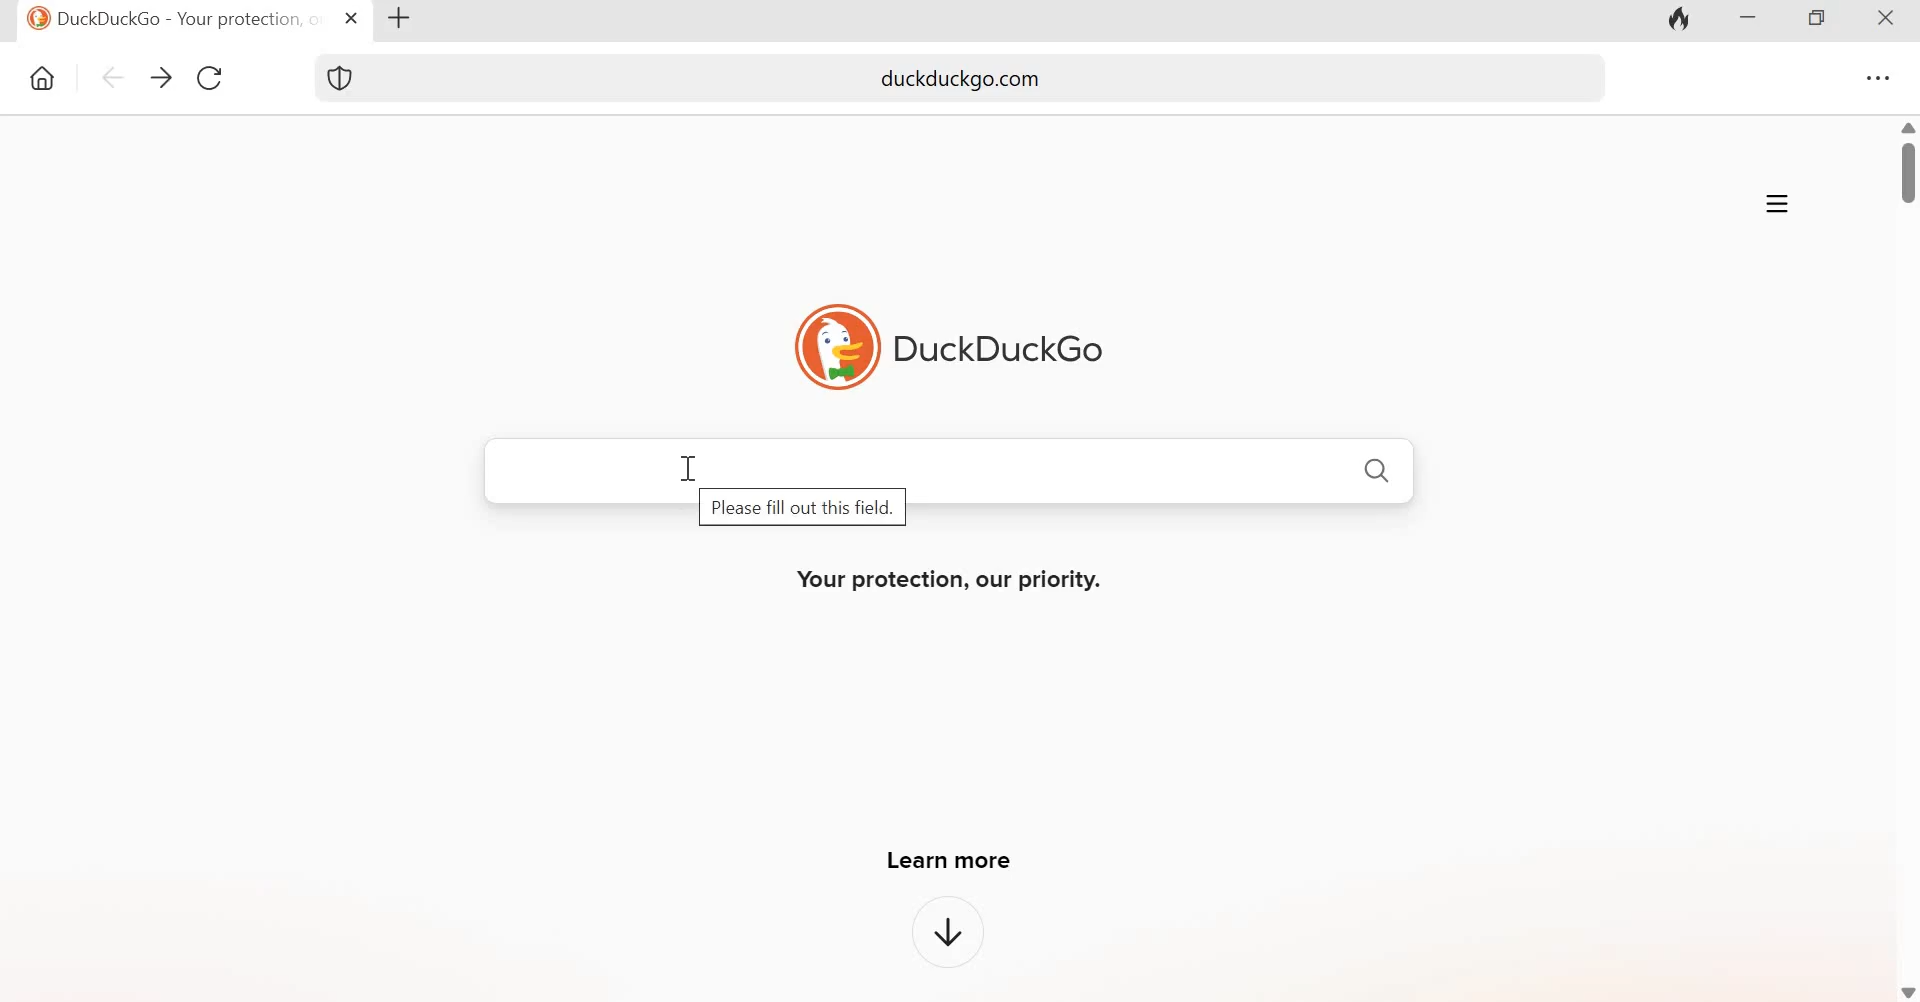 The width and height of the screenshot is (1920, 1002). What do you see at coordinates (949, 932) in the screenshot?
I see `downward arrow` at bounding box center [949, 932].